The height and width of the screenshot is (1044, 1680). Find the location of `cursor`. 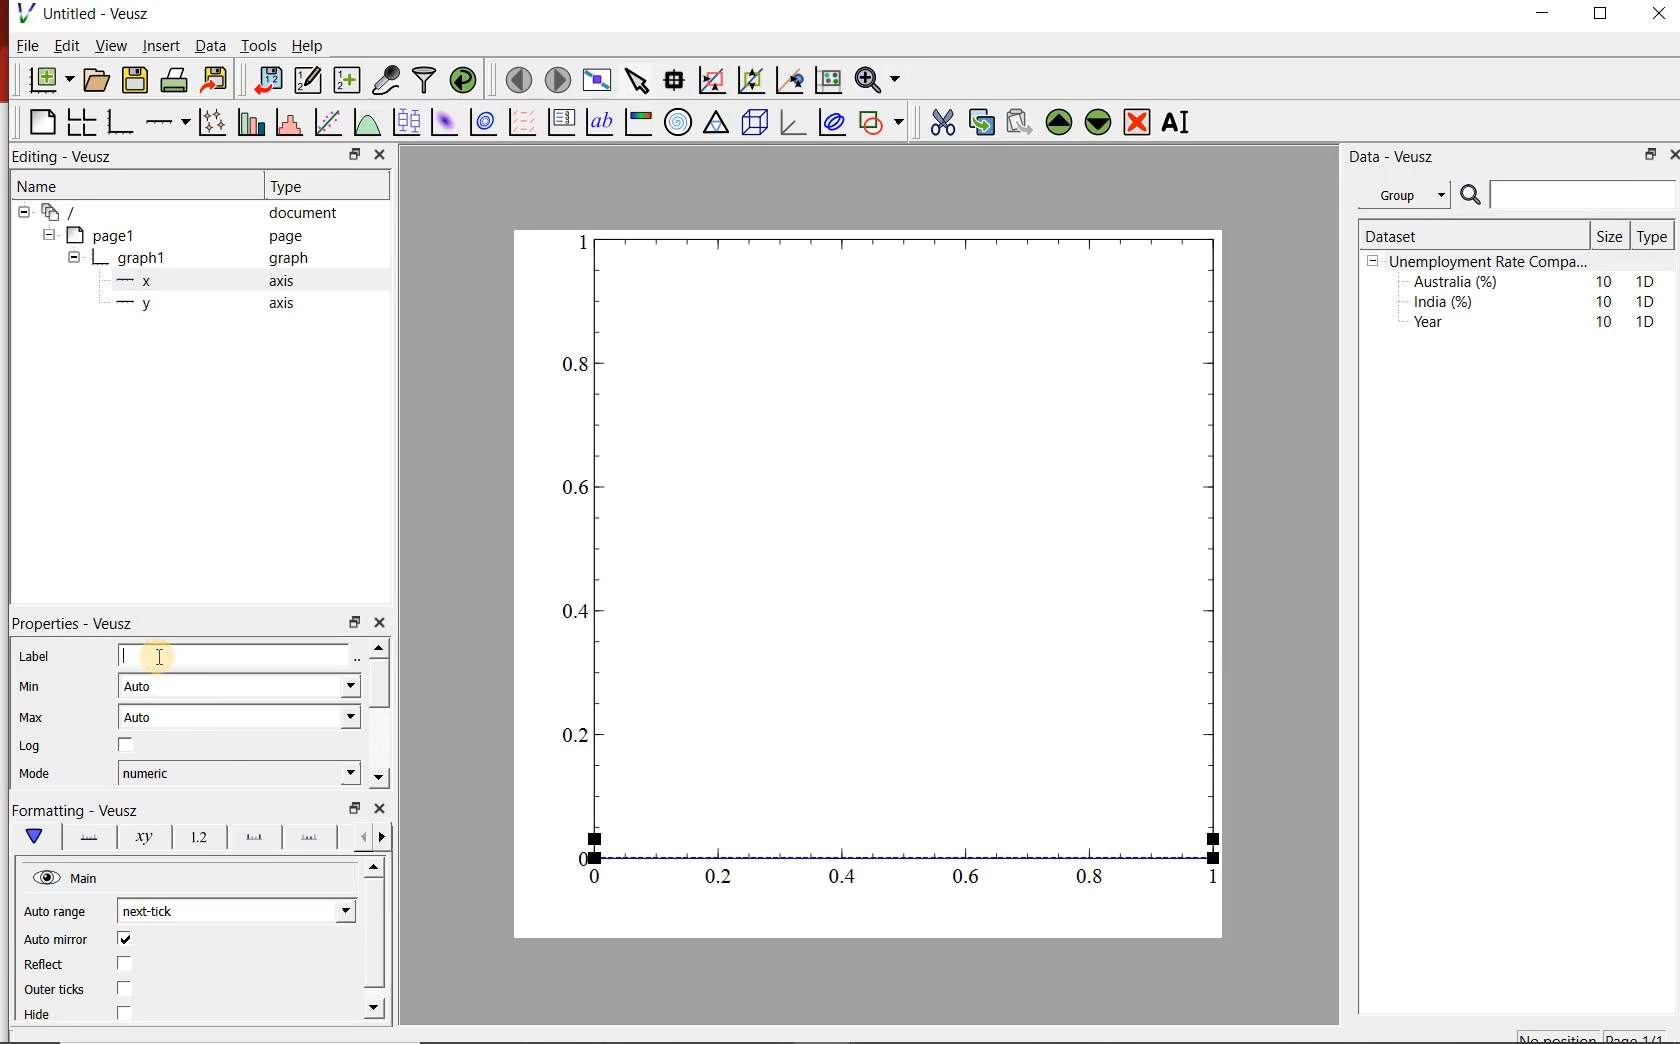

cursor is located at coordinates (162, 654).